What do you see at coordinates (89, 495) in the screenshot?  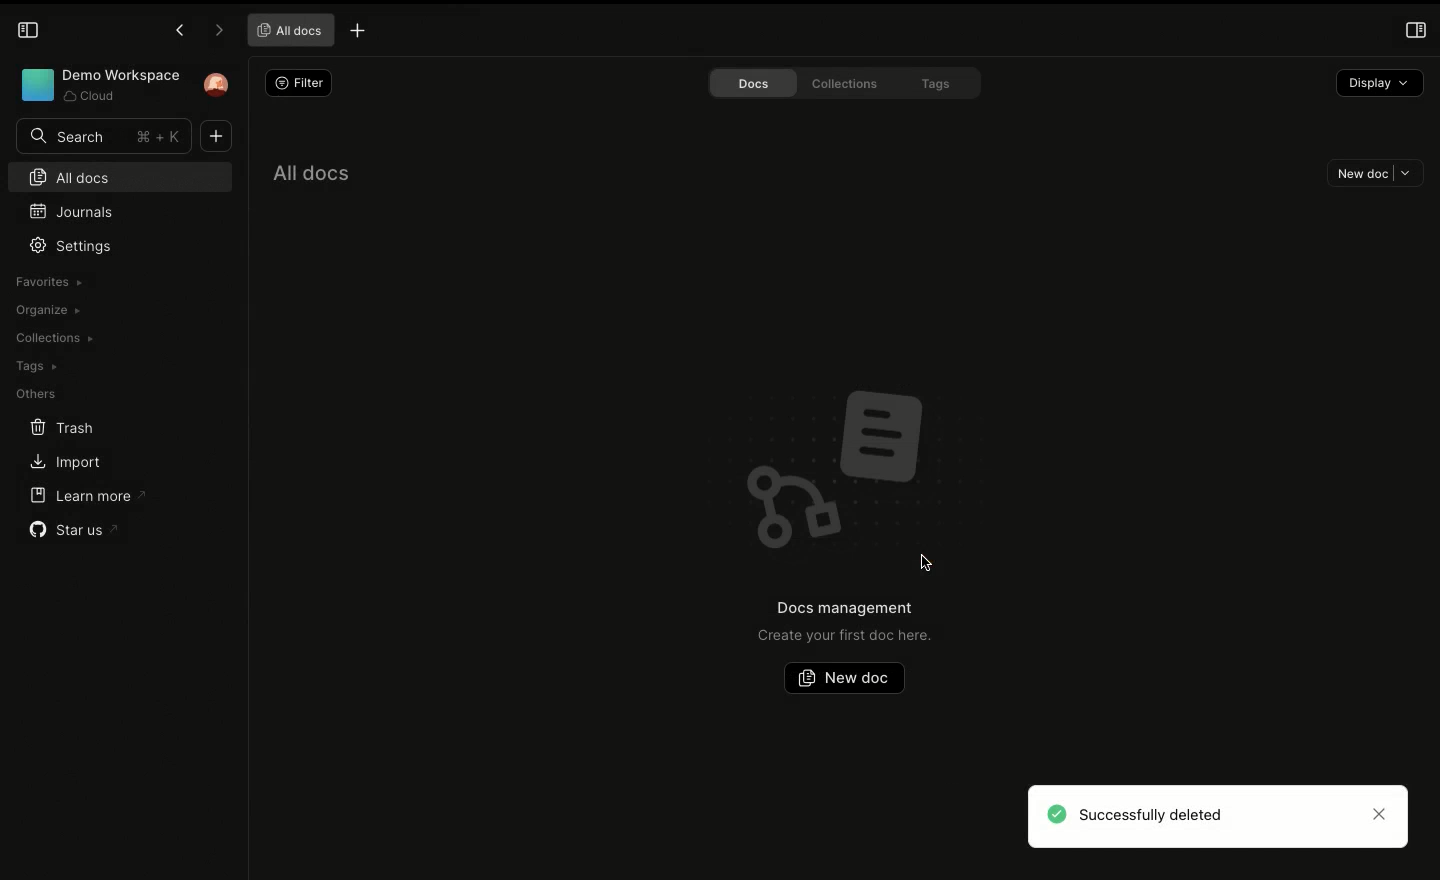 I see `Learn more` at bounding box center [89, 495].